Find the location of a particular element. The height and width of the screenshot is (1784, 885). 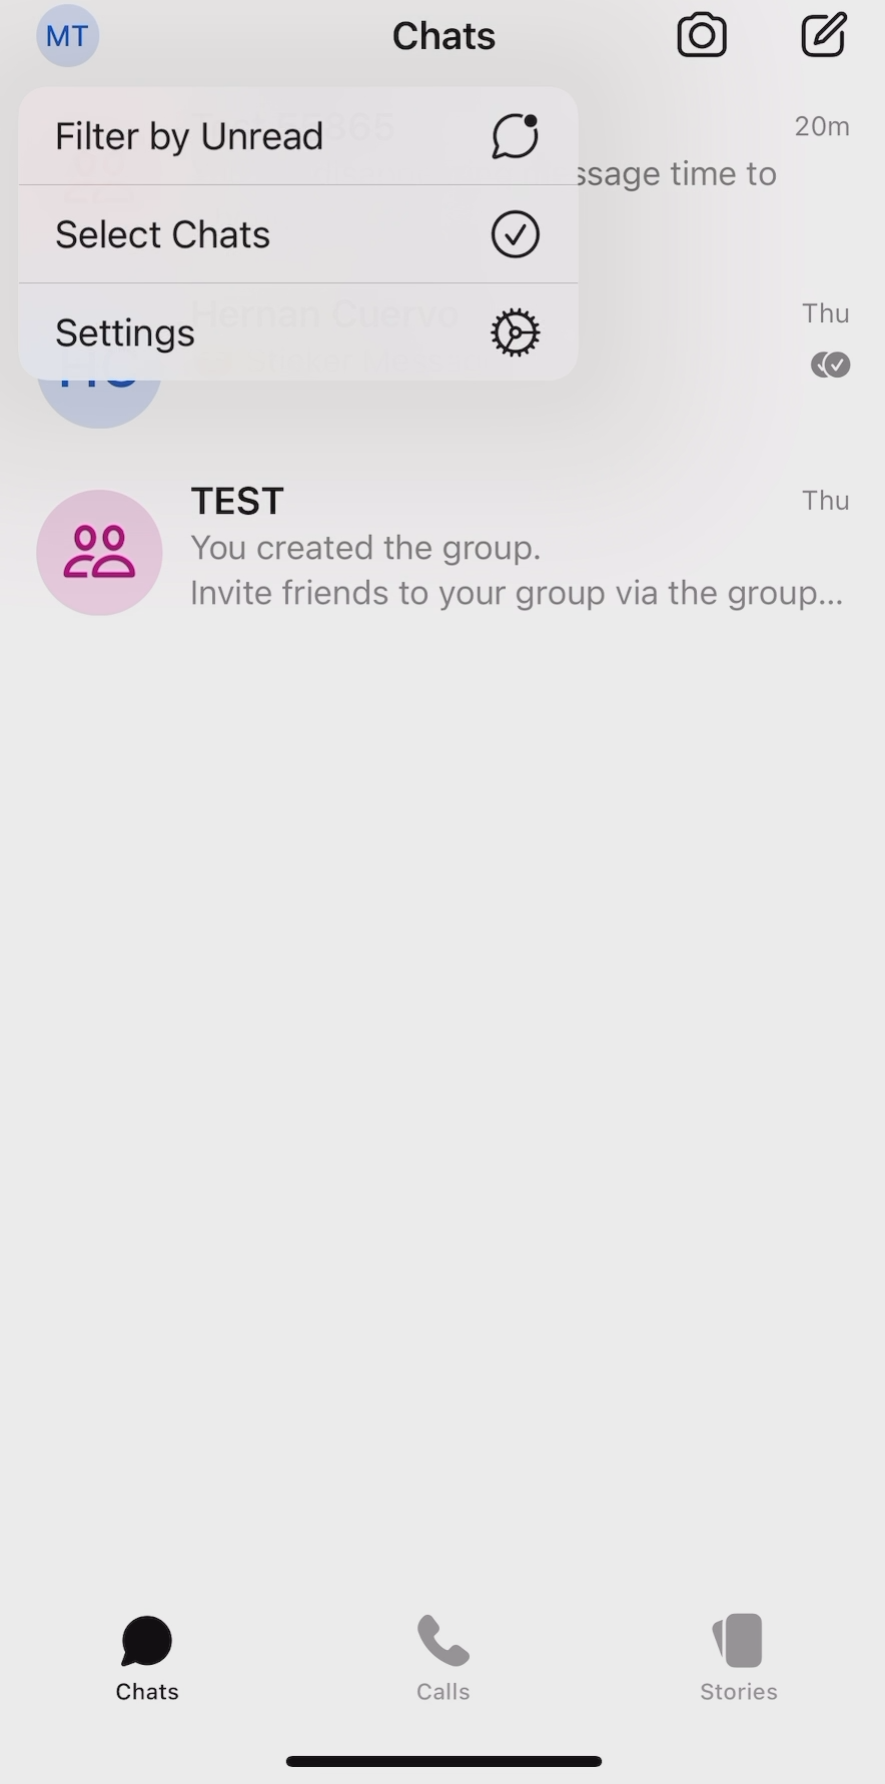

text is located at coordinates (830, 336).